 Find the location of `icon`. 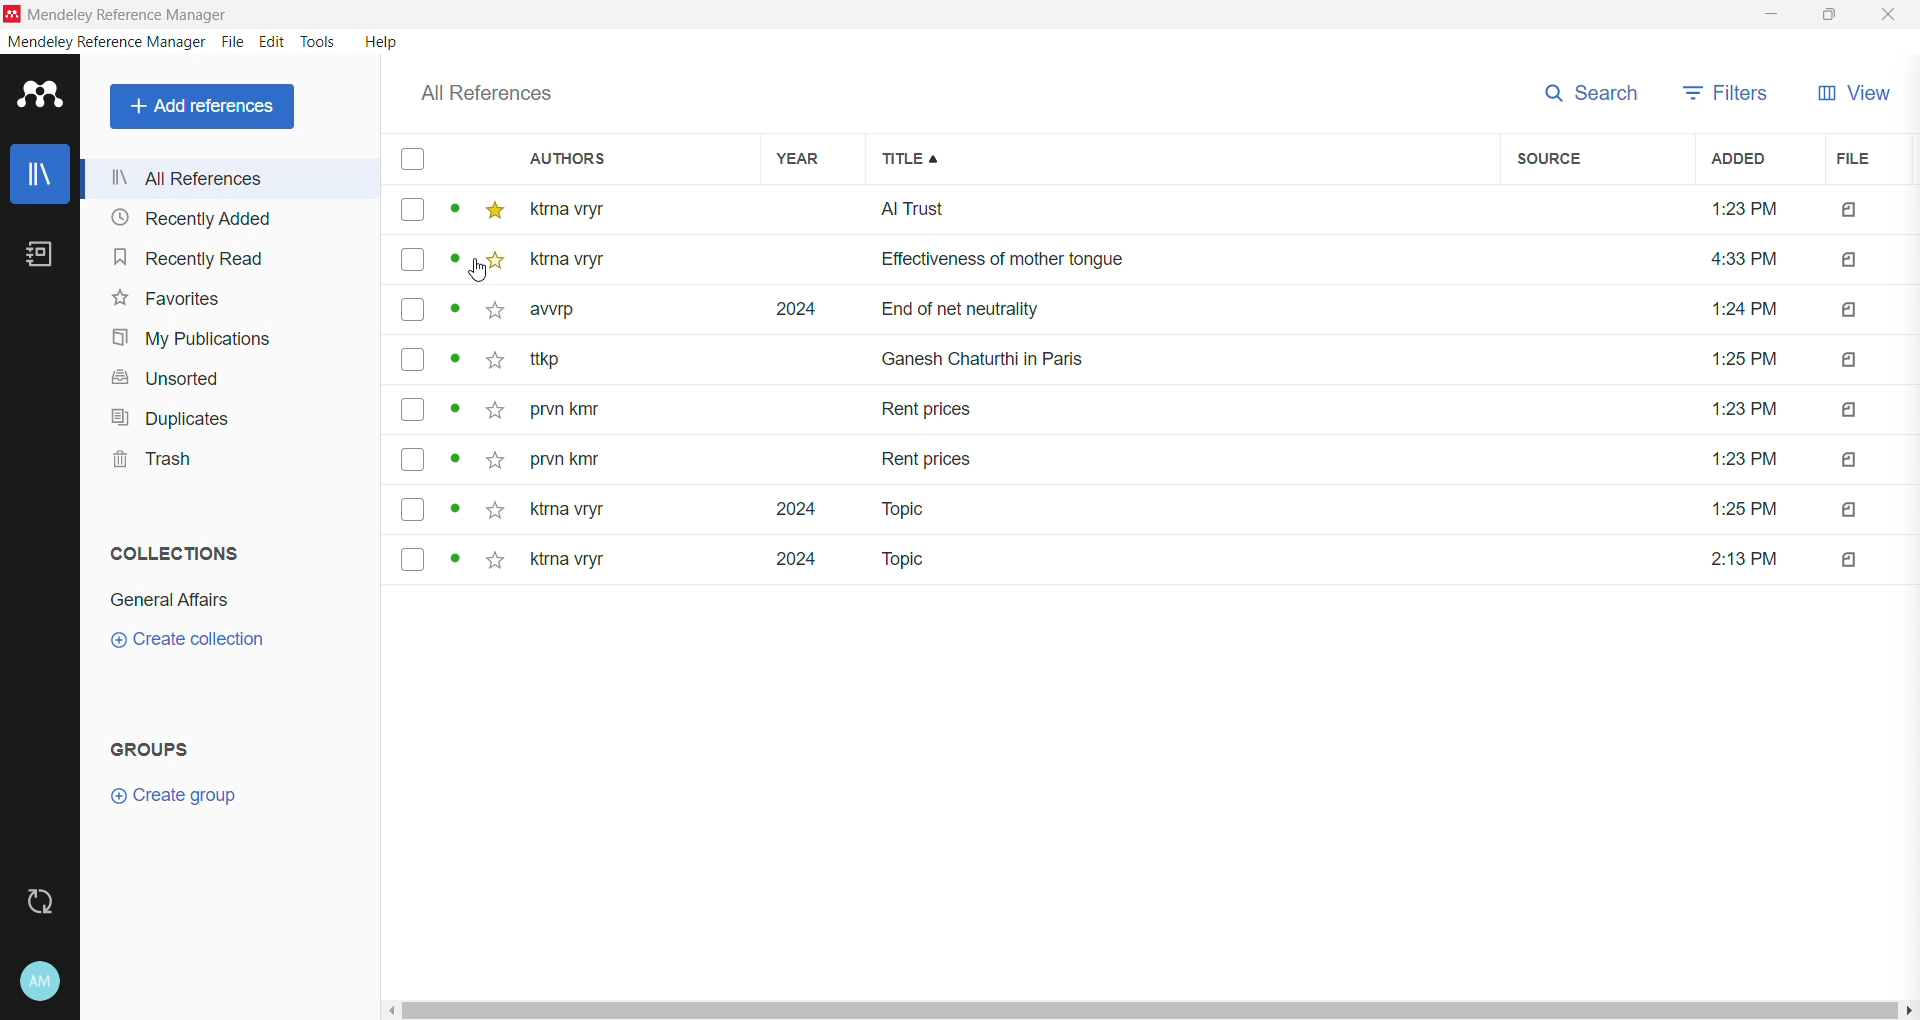

icon is located at coordinates (1850, 361).